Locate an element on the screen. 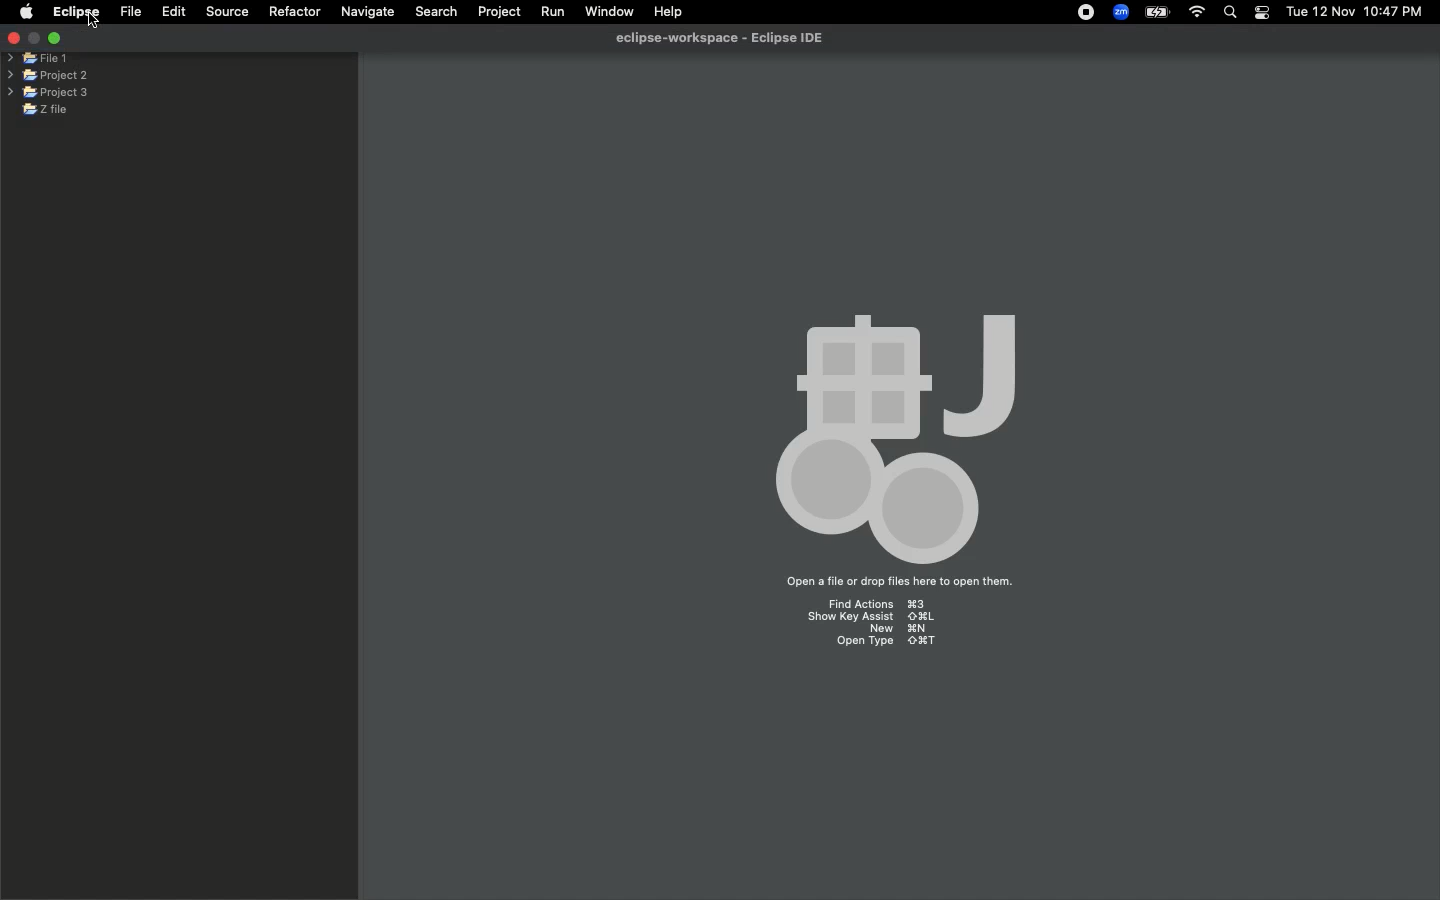  Maximize is located at coordinates (59, 40).